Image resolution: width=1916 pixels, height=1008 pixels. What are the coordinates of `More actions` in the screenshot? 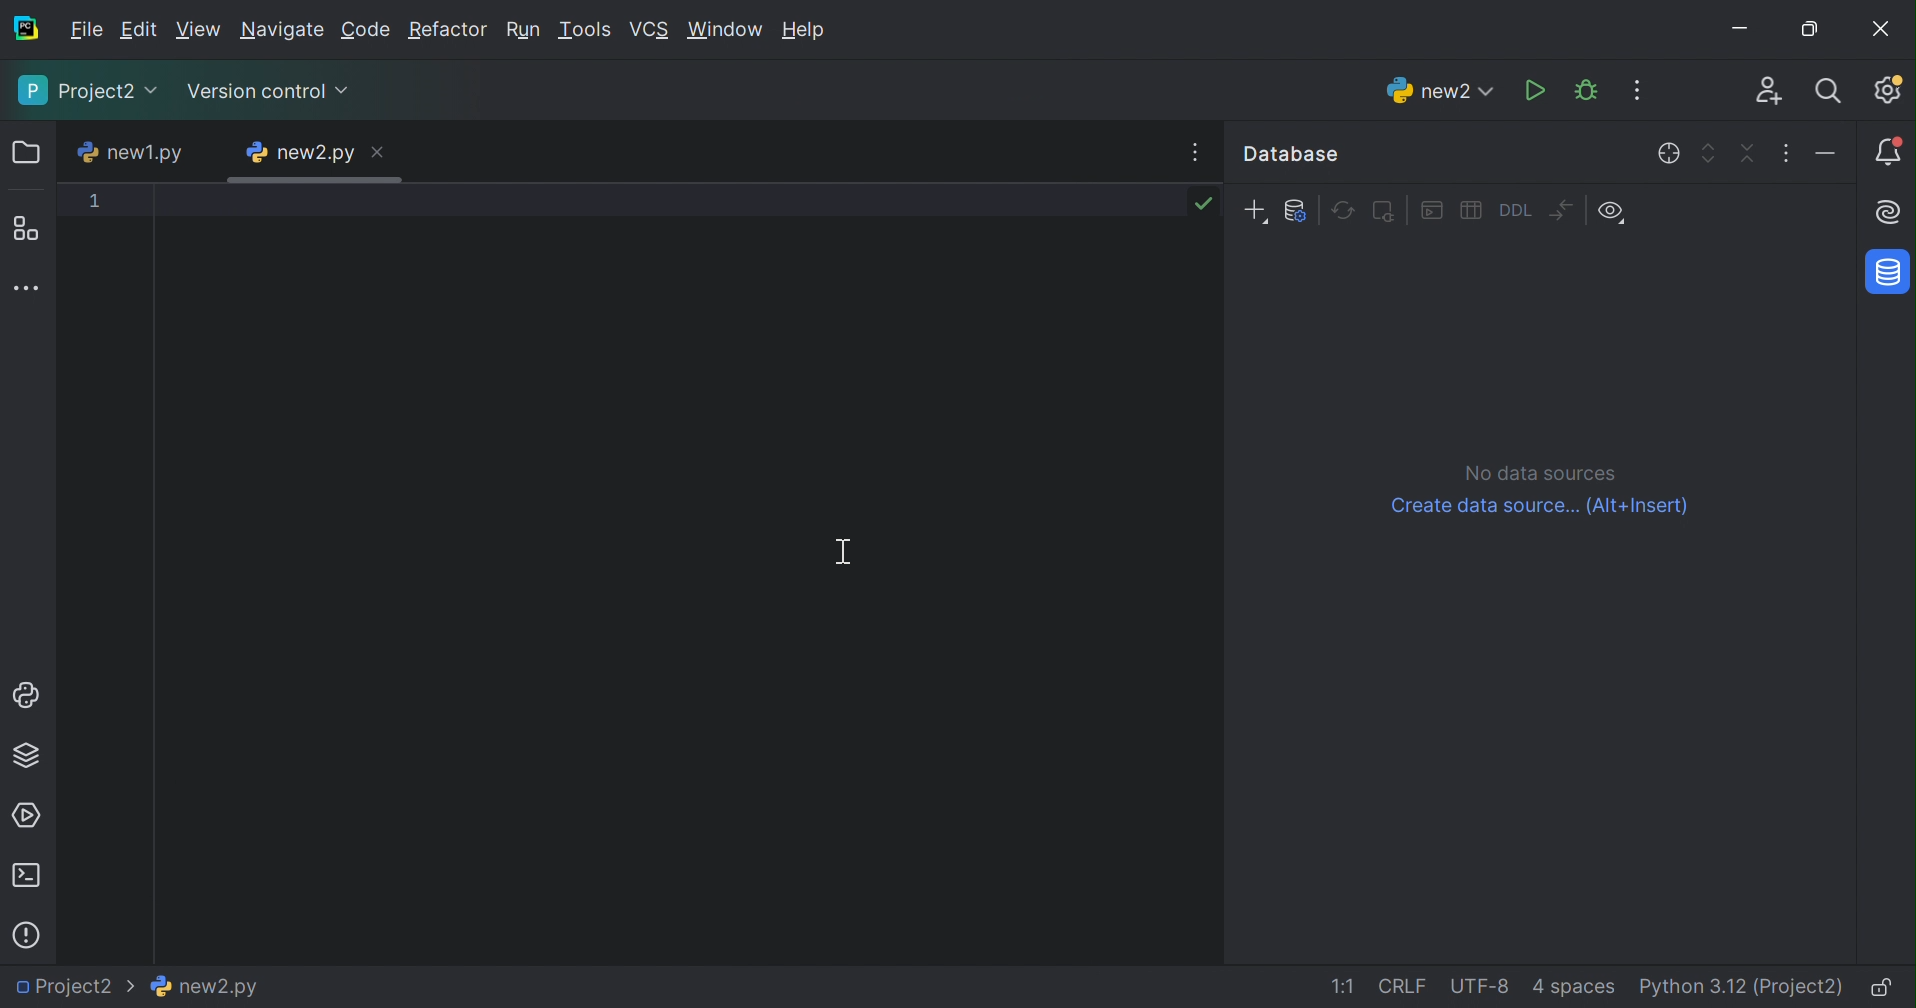 It's located at (1630, 91).